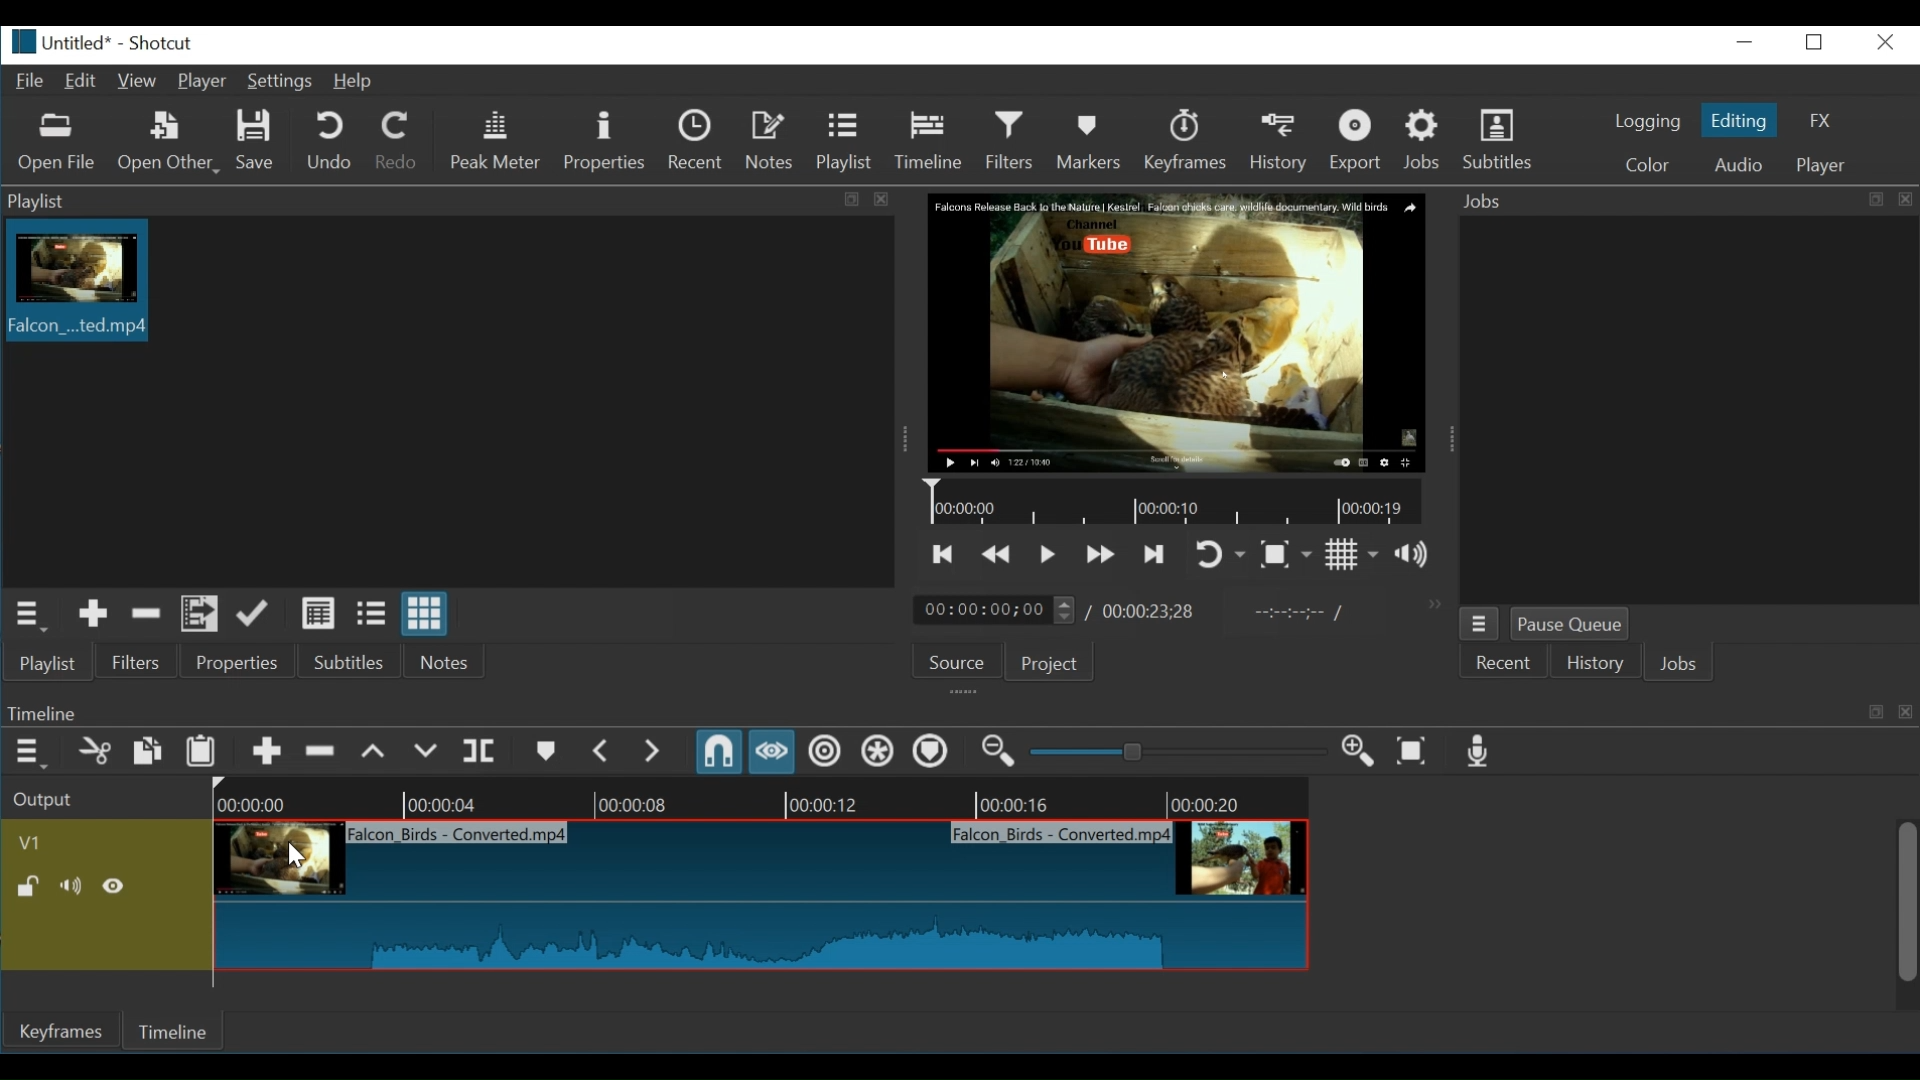 Image resolution: width=1920 pixels, height=1080 pixels. Describe the element at coordinates (332, 140) in the screenshot. I see `Undo` at that location.